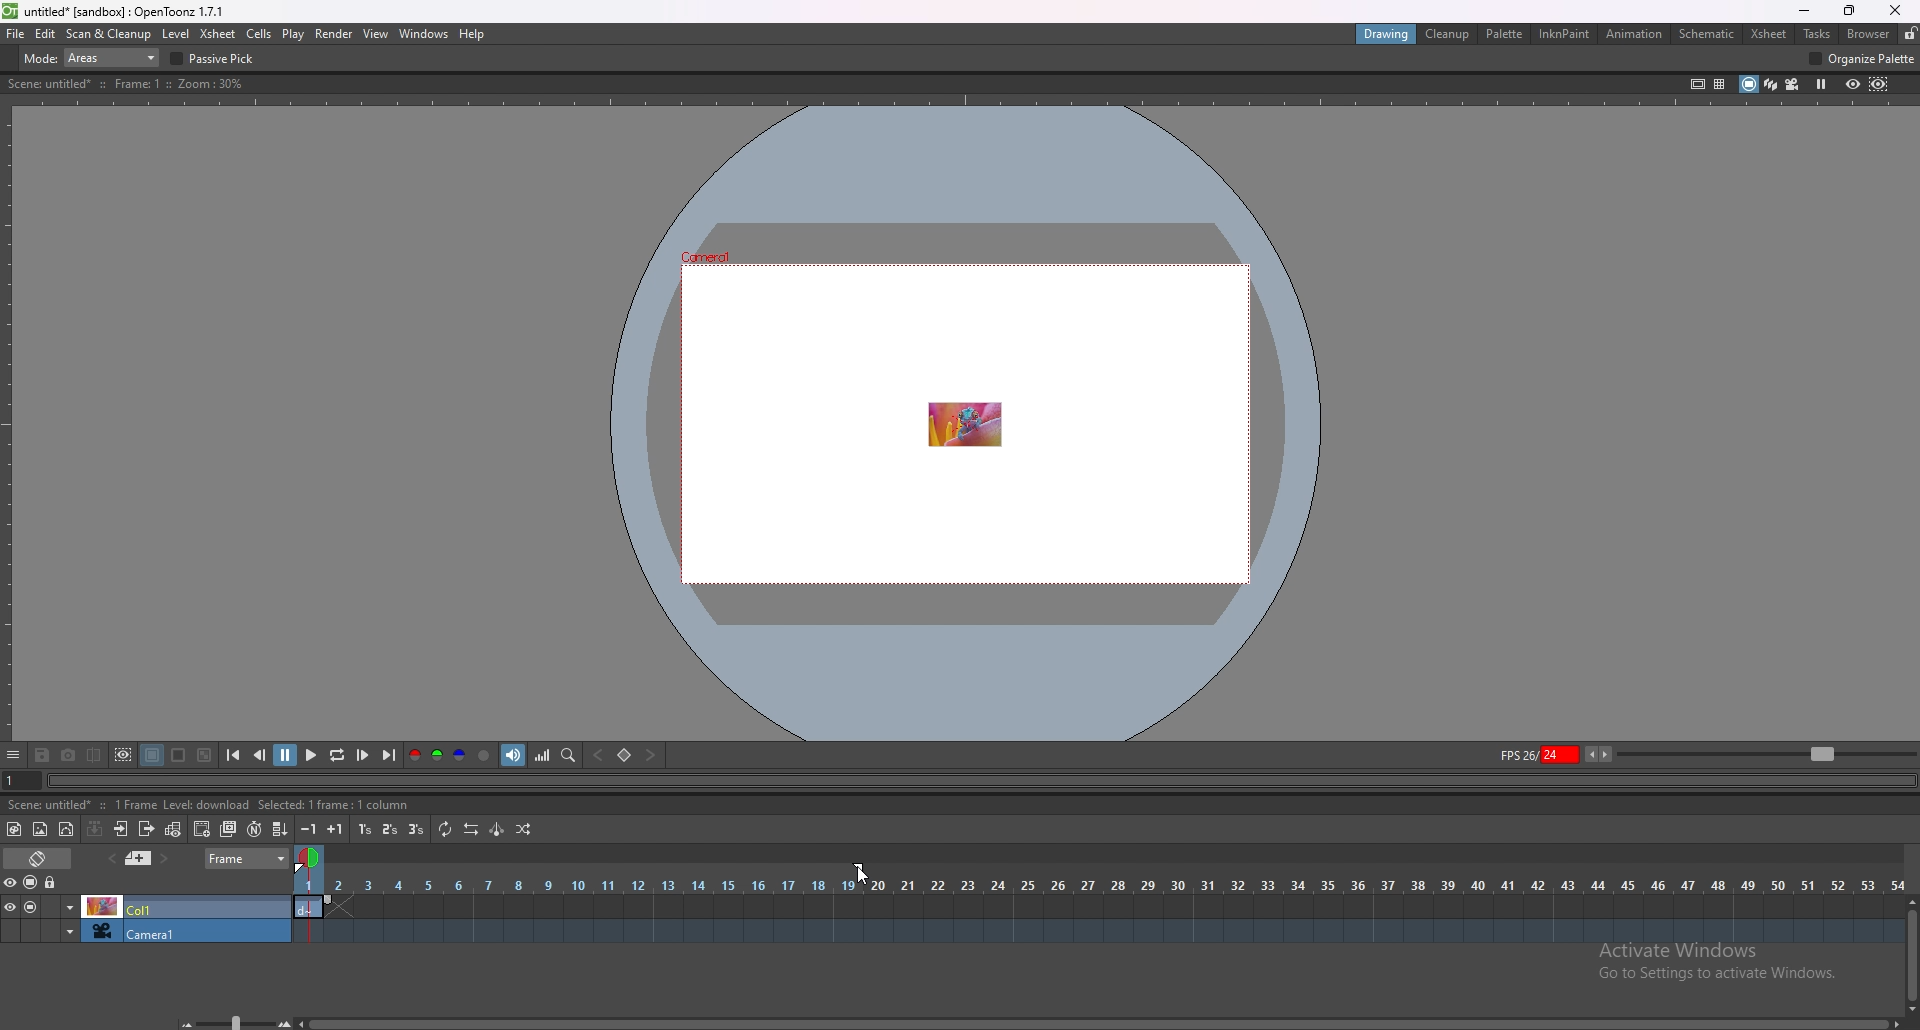  I want to click on passive pick, so click(216, 59).